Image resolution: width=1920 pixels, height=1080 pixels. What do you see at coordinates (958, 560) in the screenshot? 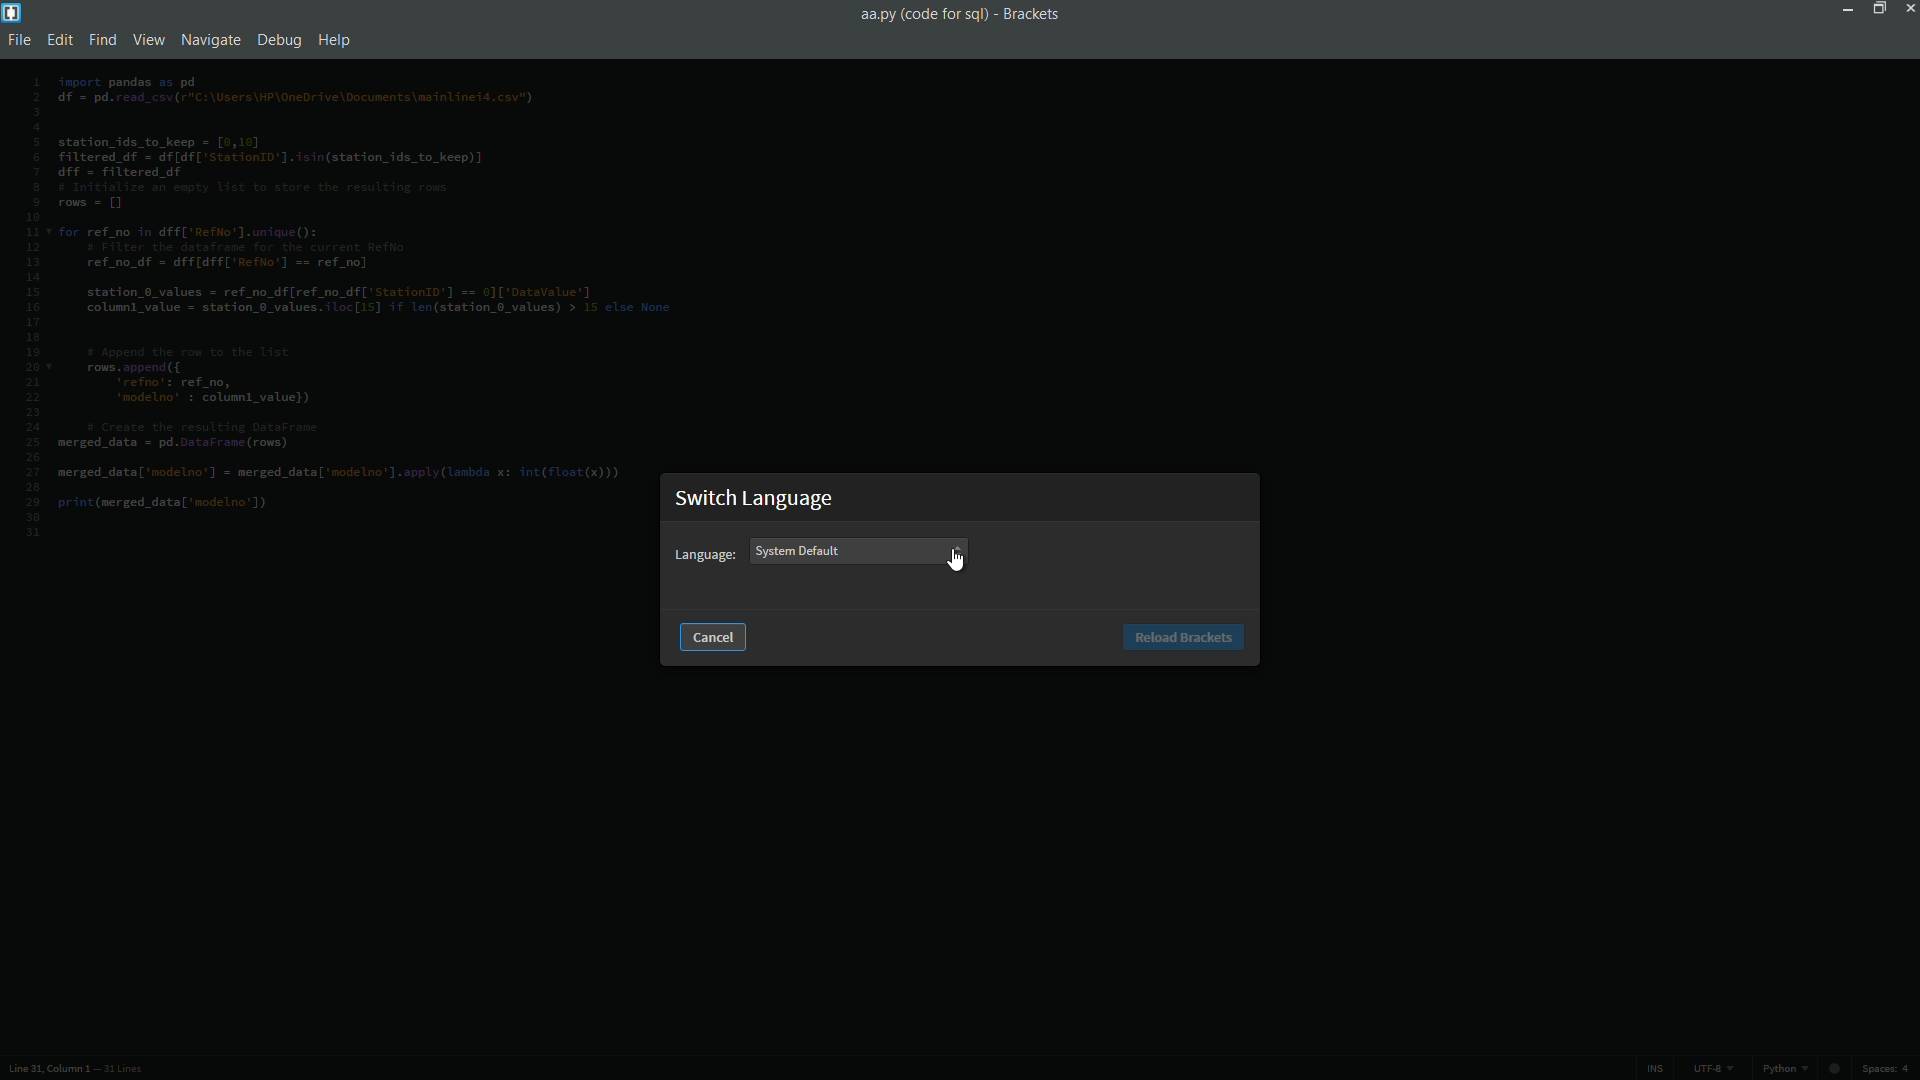
I see `cursor` at bounding box center [958, 560].